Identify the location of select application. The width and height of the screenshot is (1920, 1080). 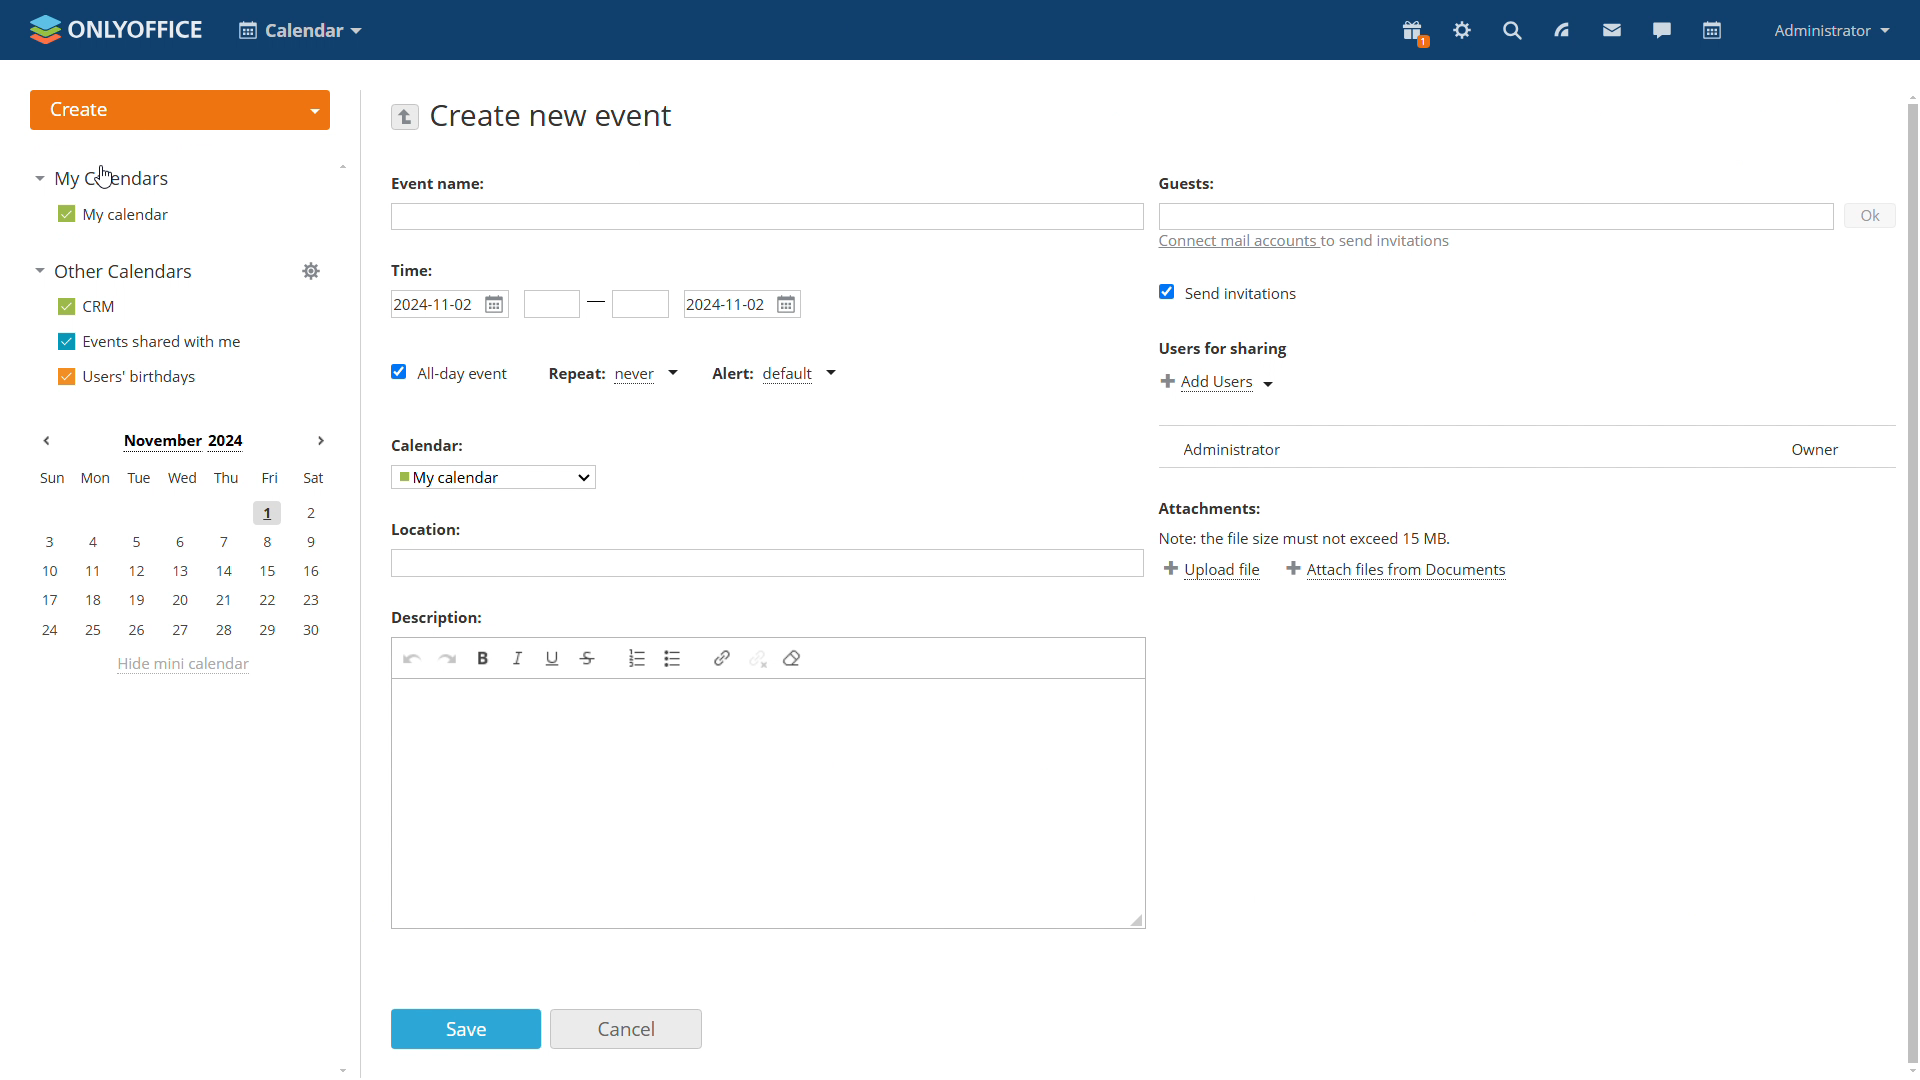
(298, 29).